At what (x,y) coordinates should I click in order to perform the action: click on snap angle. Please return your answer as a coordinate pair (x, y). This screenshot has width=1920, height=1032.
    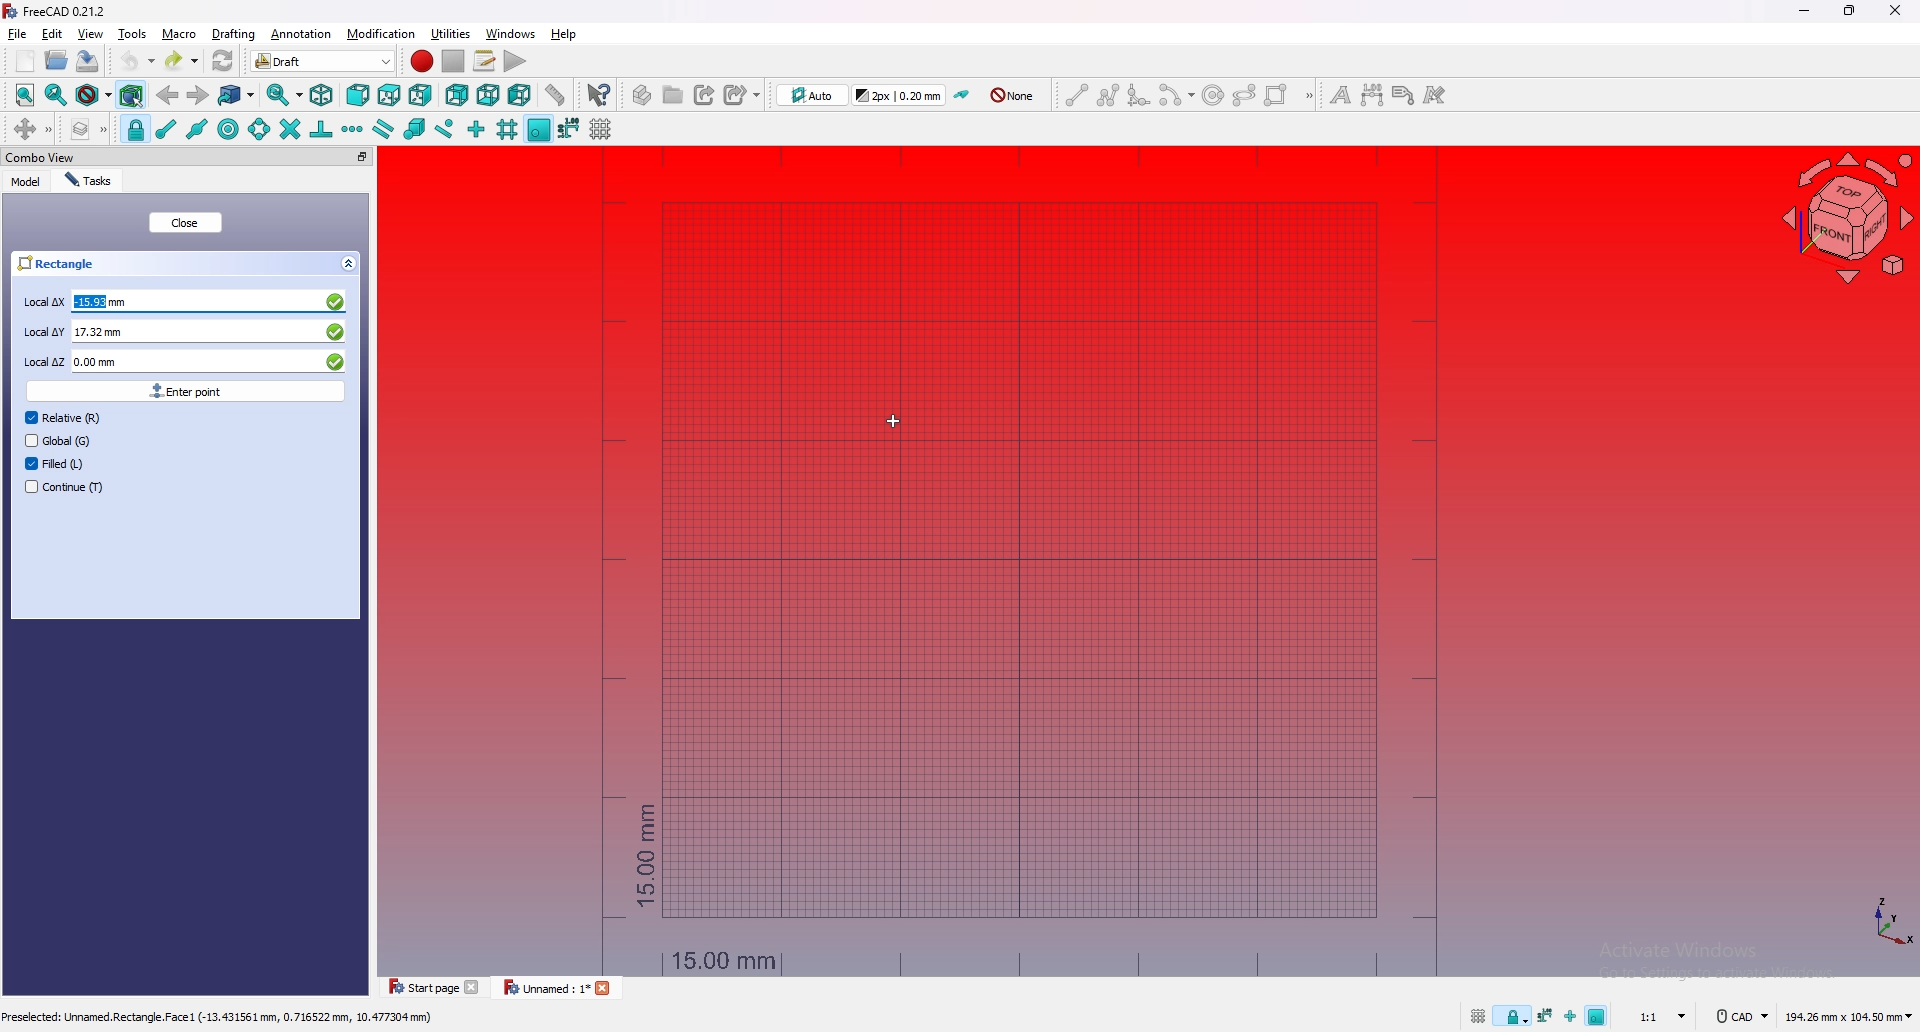
    Looking at the image, I should click on (258, 129).